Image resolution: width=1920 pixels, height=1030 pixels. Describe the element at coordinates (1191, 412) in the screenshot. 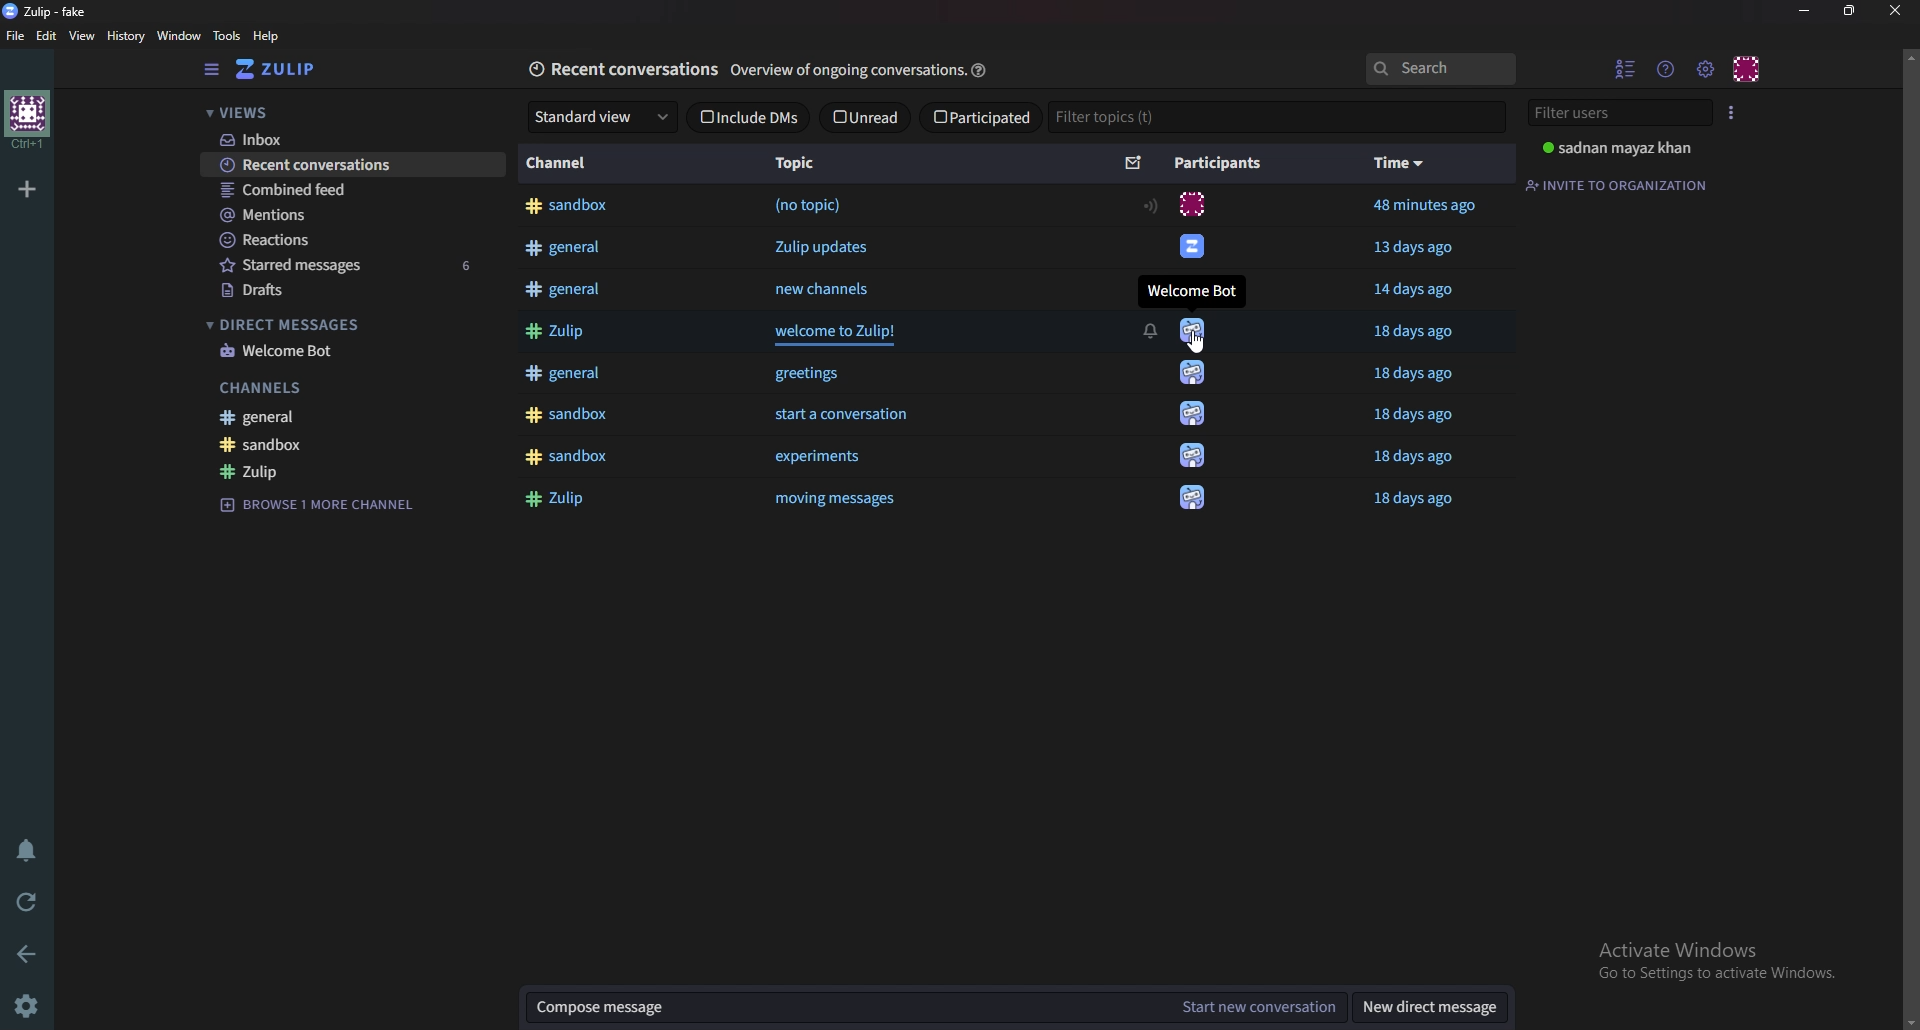

I see `icon` at that location.